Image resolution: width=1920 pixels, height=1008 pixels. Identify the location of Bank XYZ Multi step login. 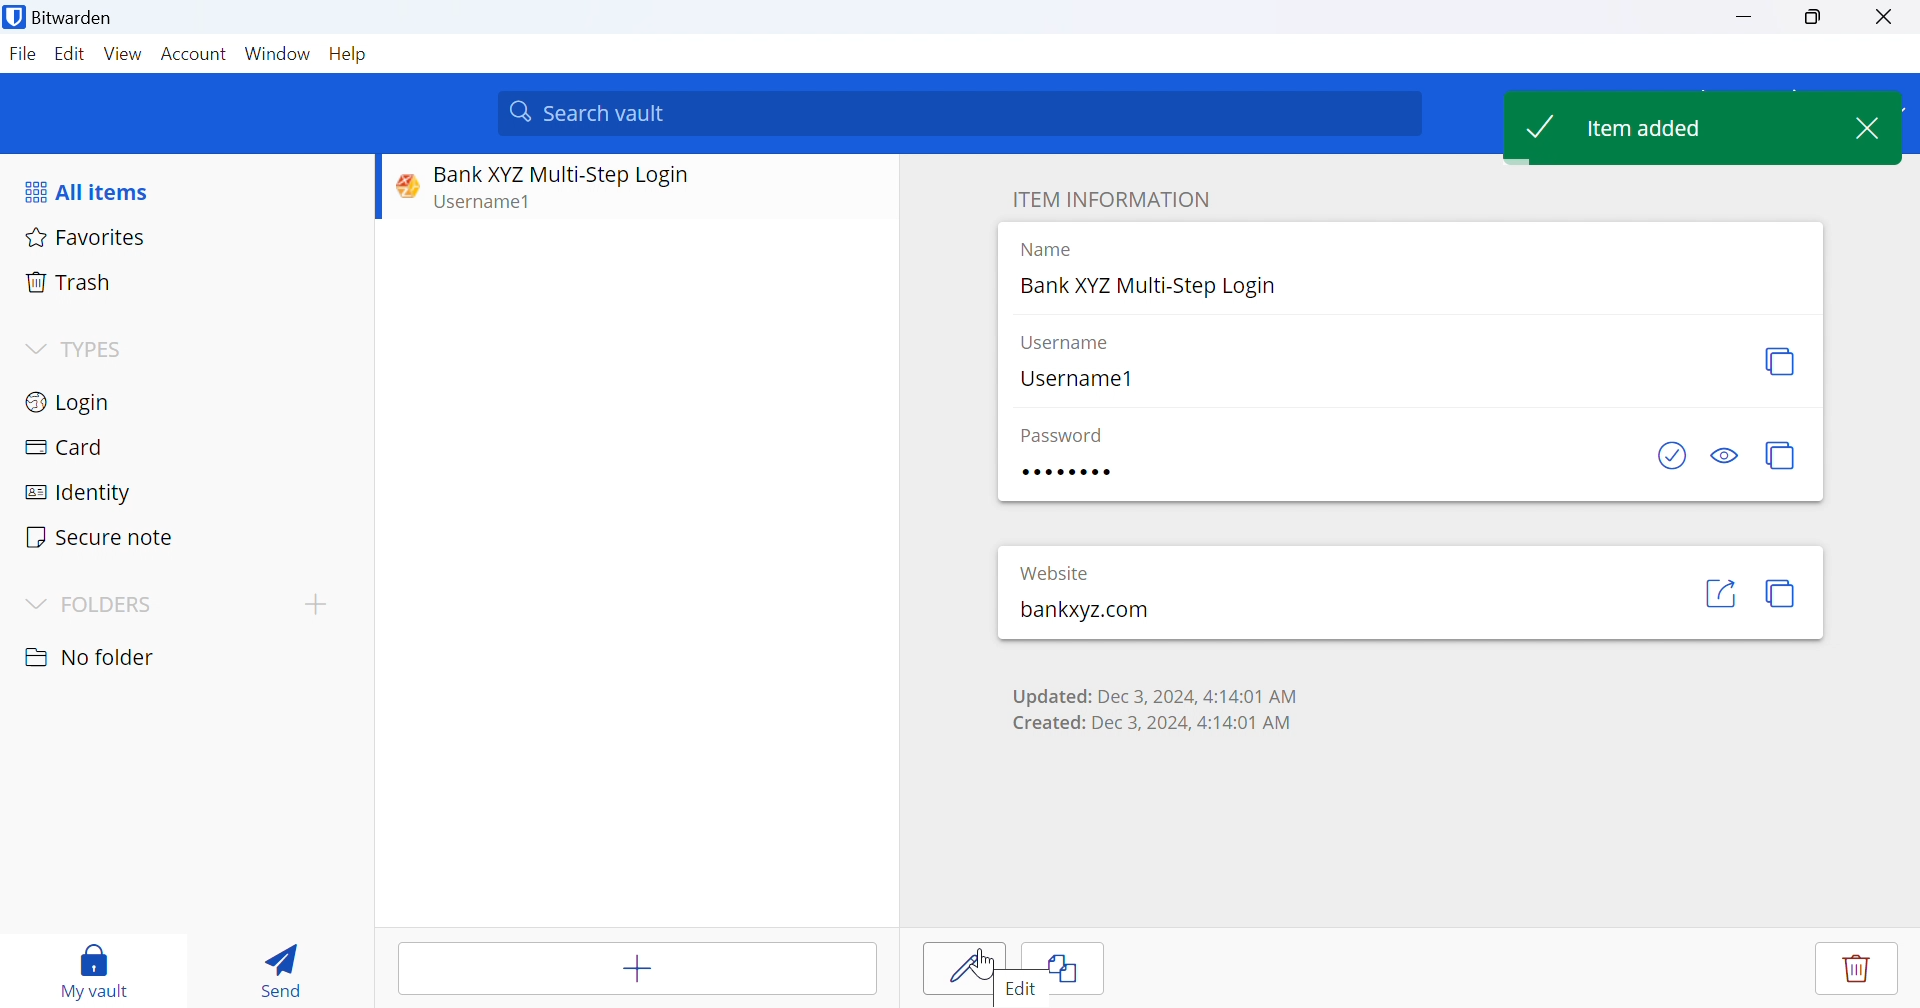
(578, 170).